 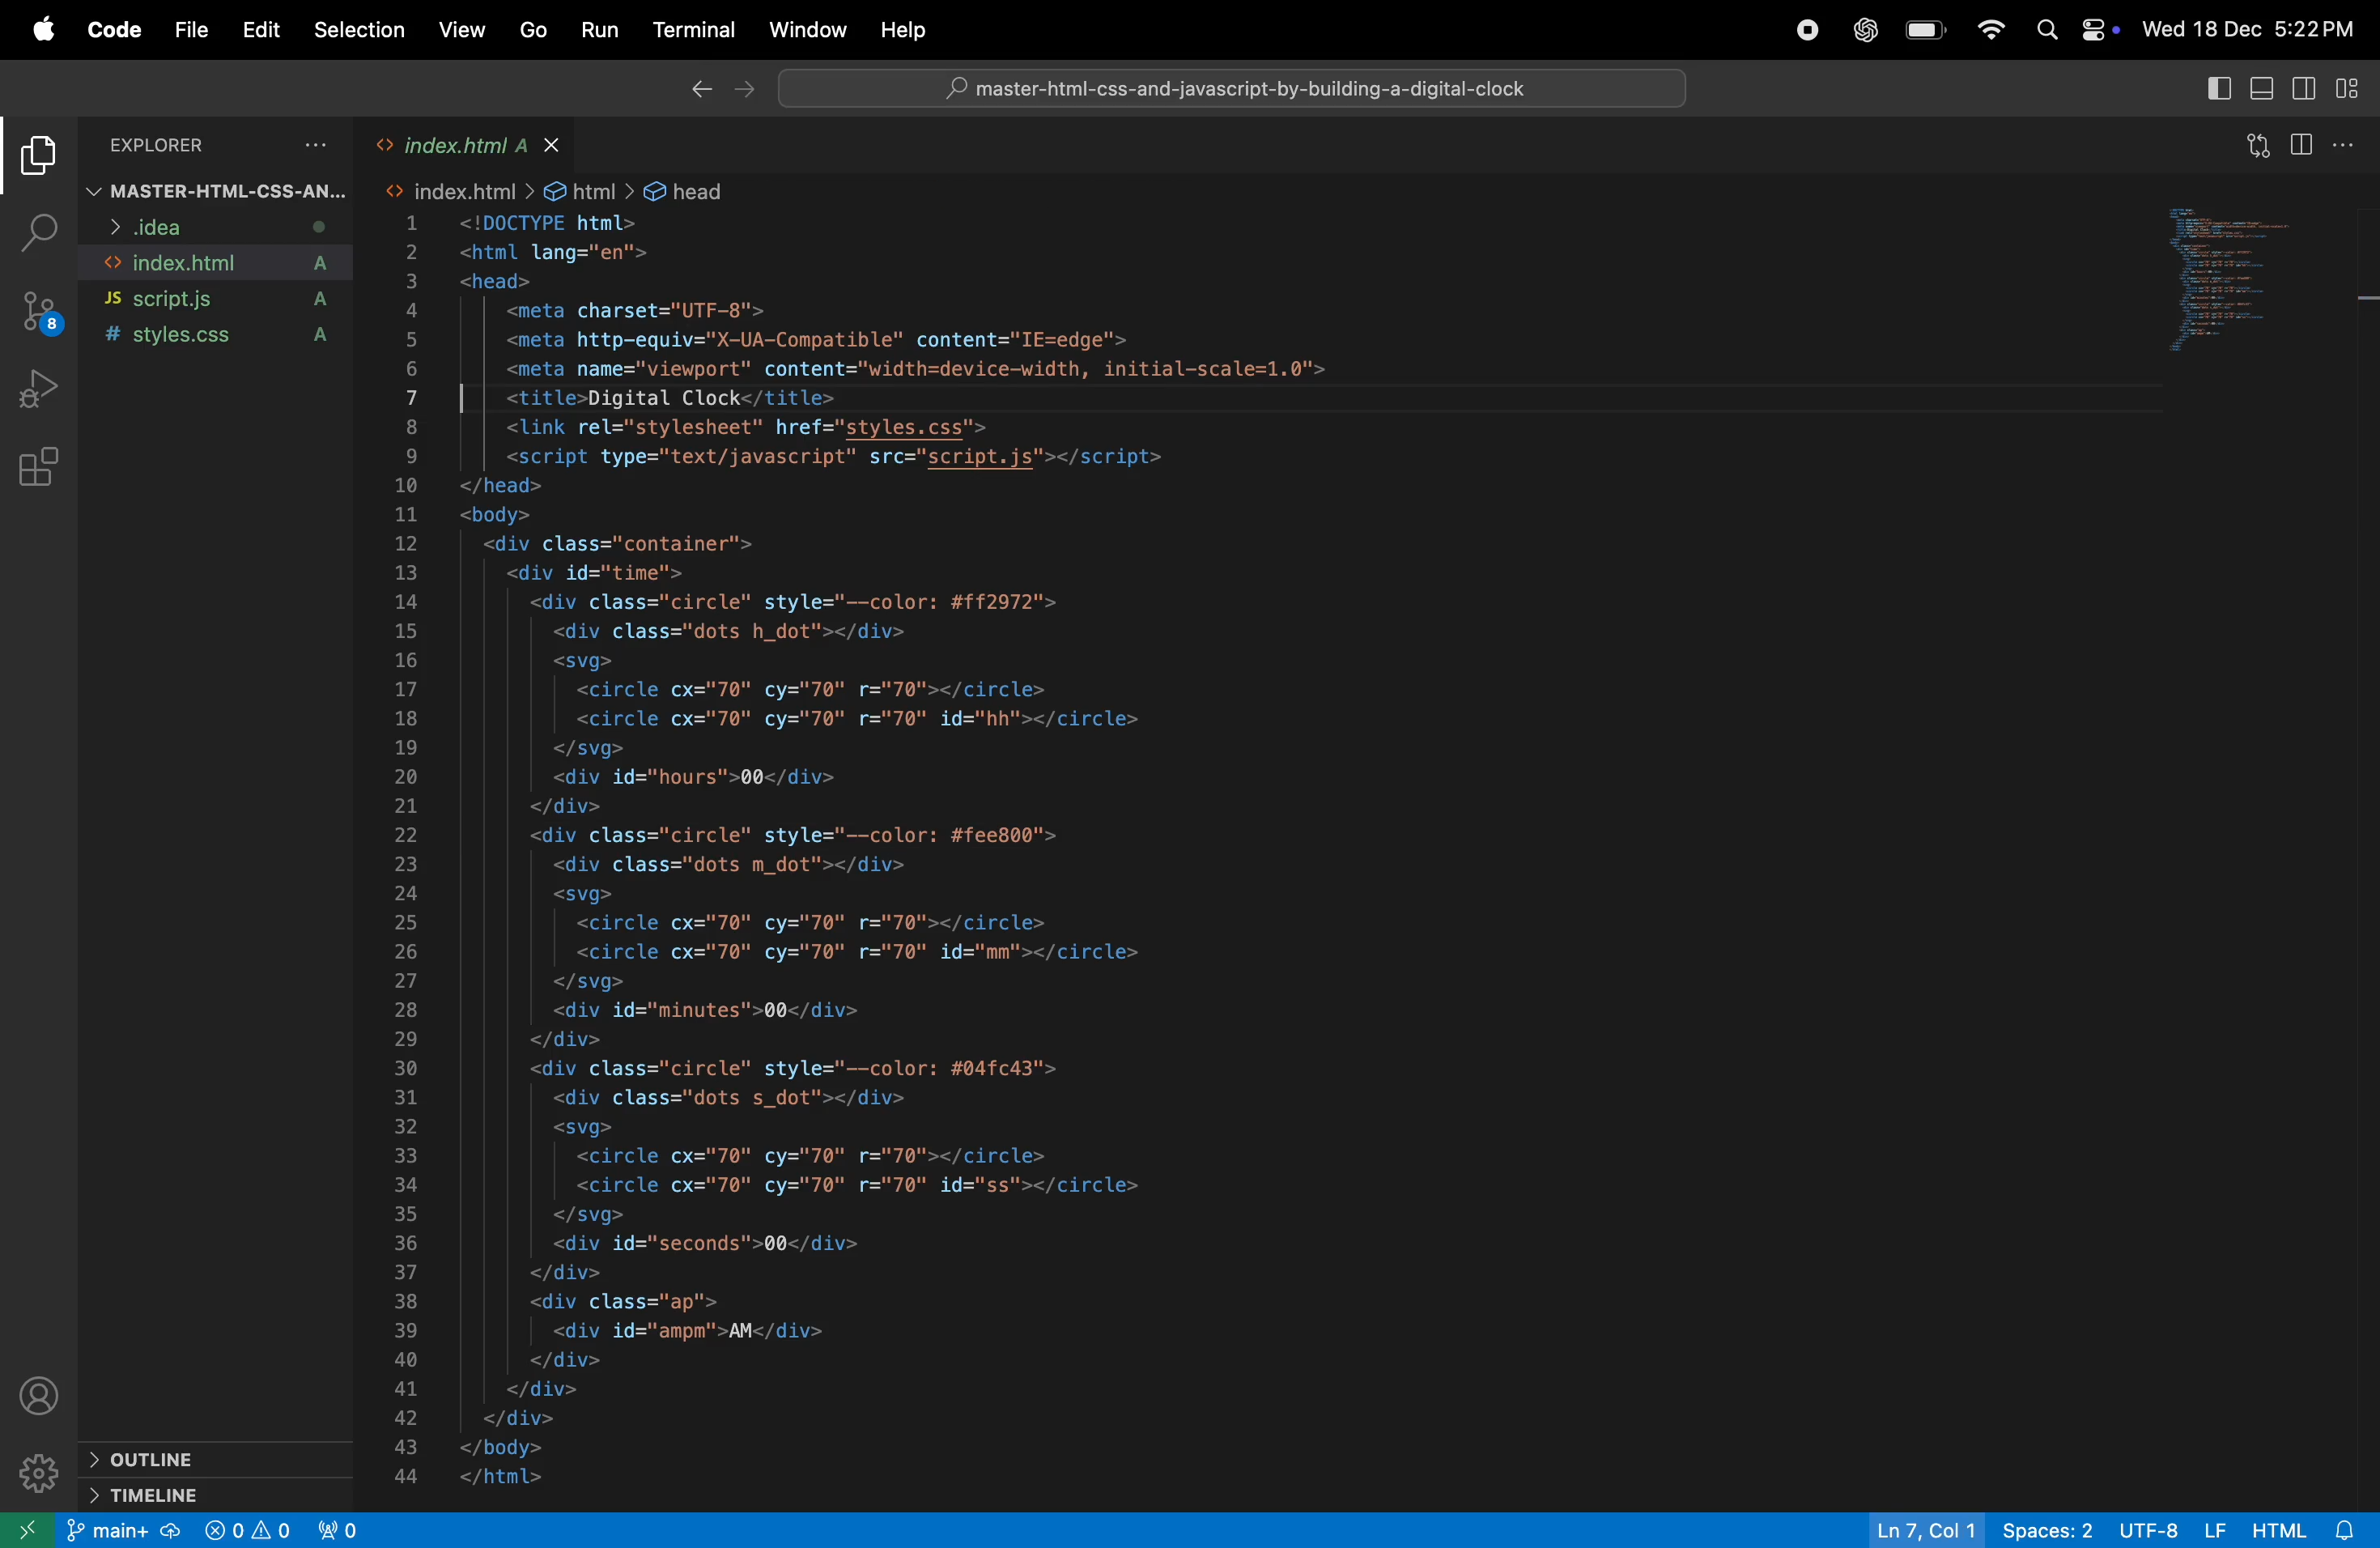 What do you see at coordinates (2076, 30) in the screenshot?
I see `apple widgets` at bounding box center [2076, 30].